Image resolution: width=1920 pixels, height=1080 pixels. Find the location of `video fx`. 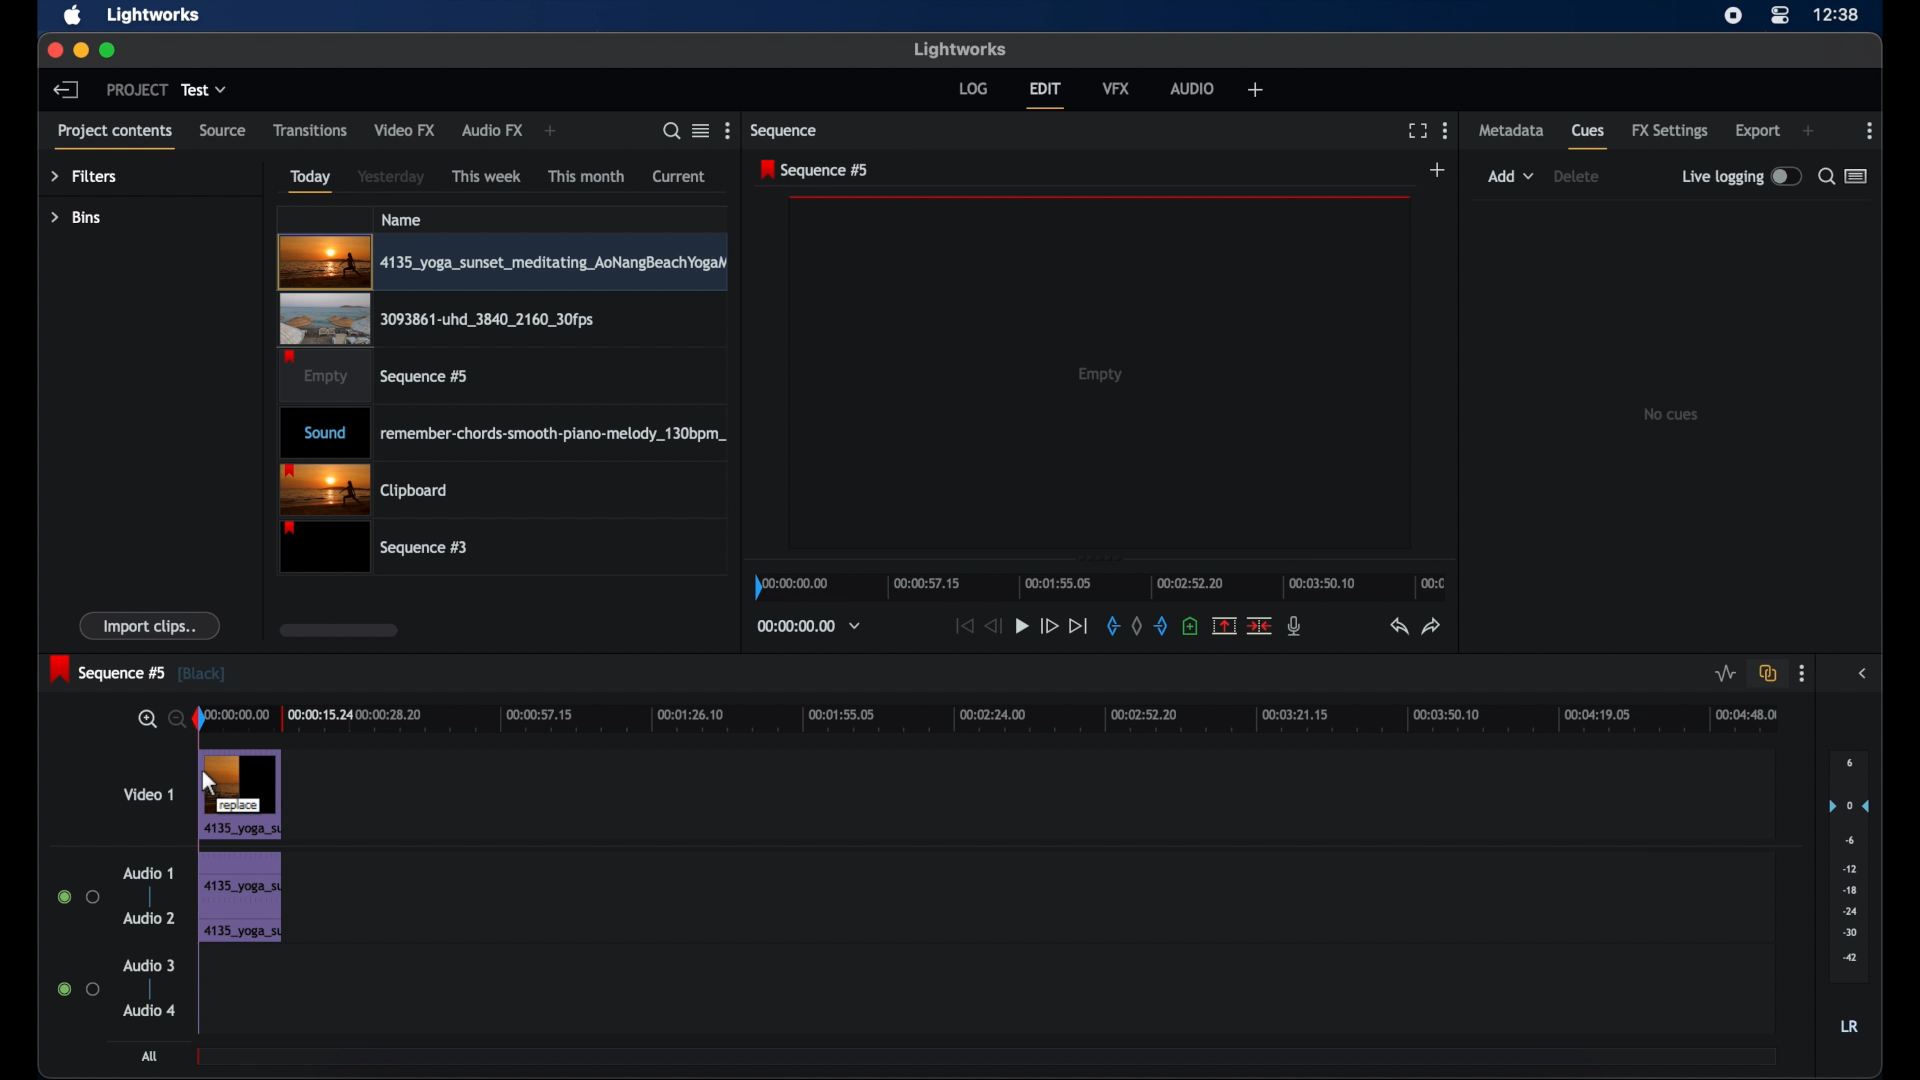

video fx is located at coordinates (406, 130).